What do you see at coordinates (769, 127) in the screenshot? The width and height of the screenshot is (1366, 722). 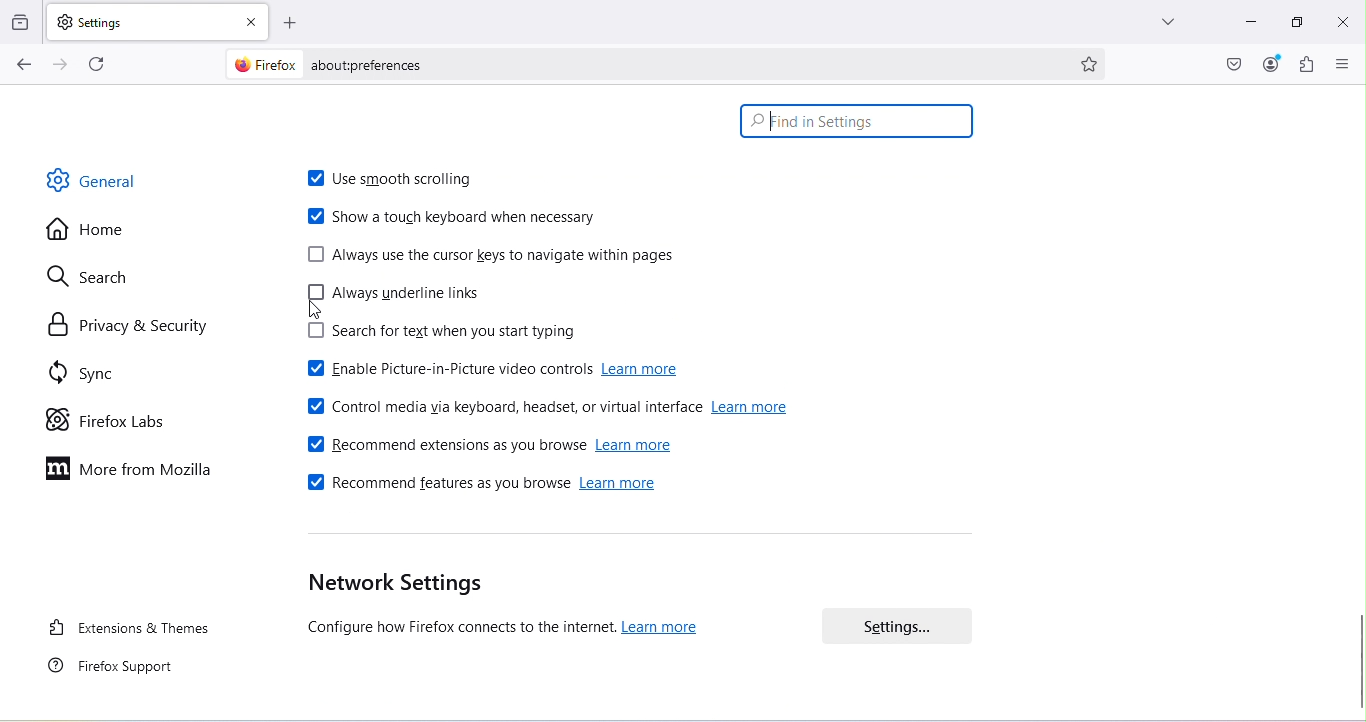 I see `cursor` at bounding box center [769, 127].